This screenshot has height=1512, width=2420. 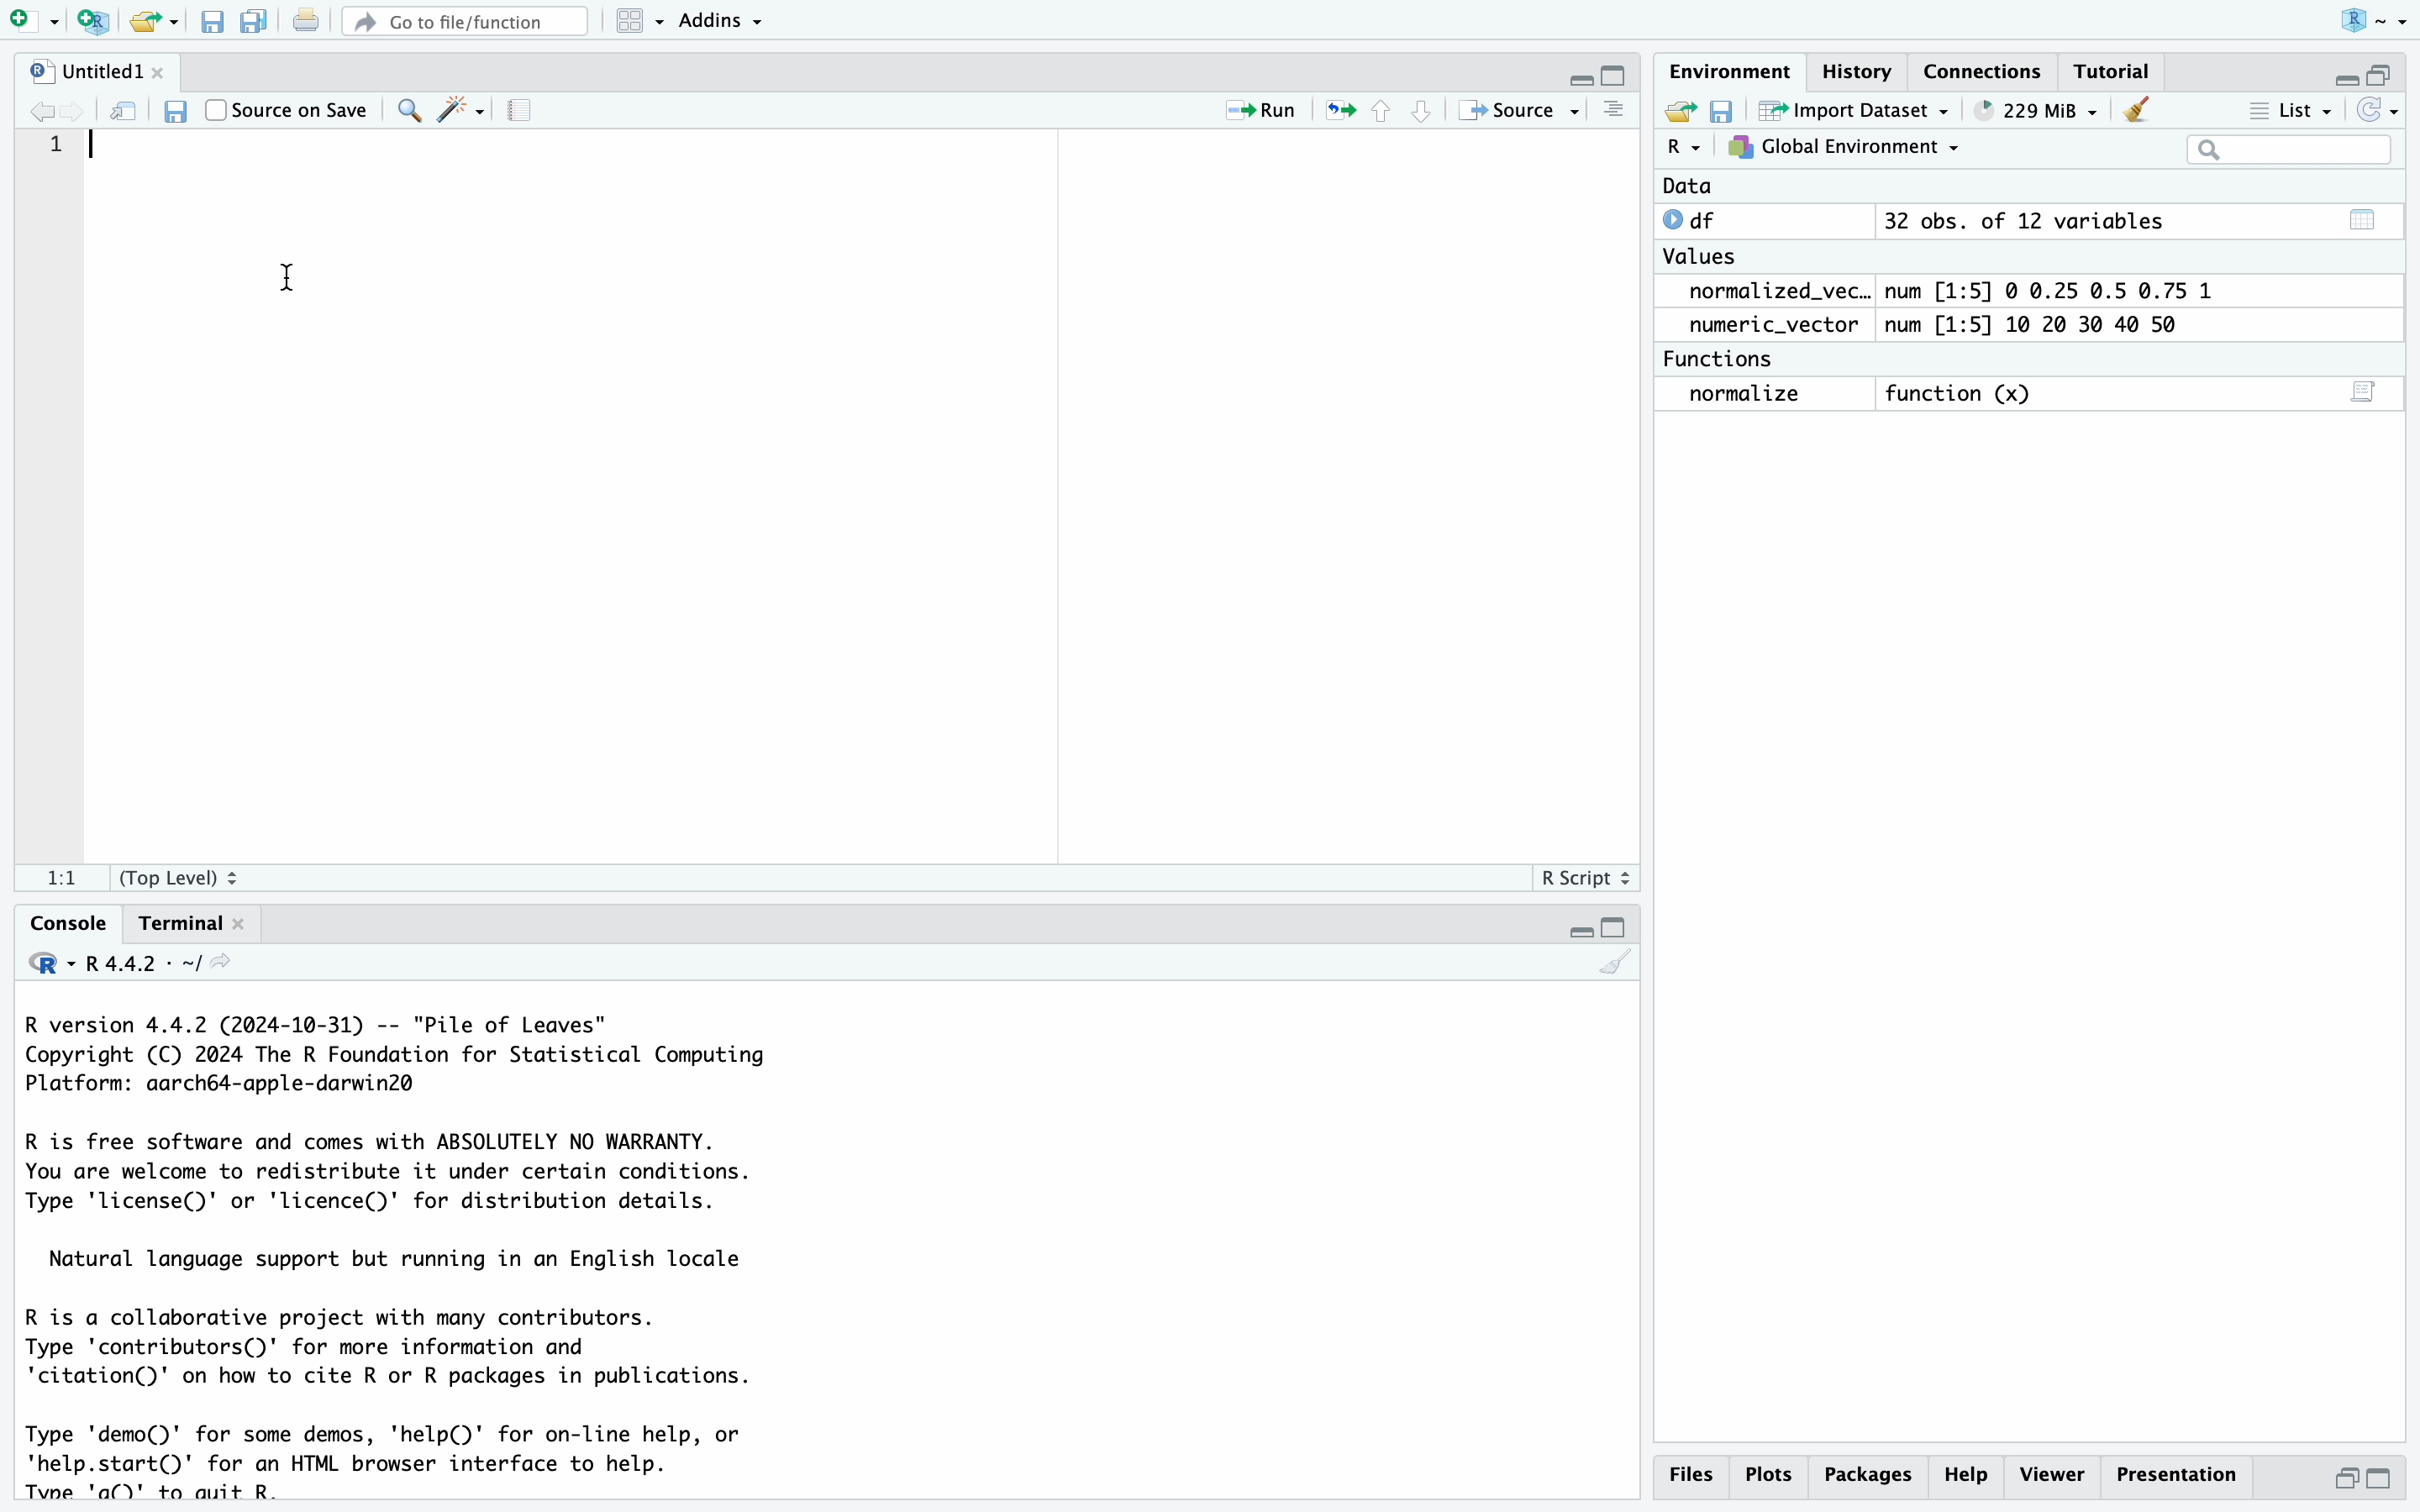 What do you see at coordinates (87, 110) in the screenshot?
I see `go forward` at bounding box center [87, 110].